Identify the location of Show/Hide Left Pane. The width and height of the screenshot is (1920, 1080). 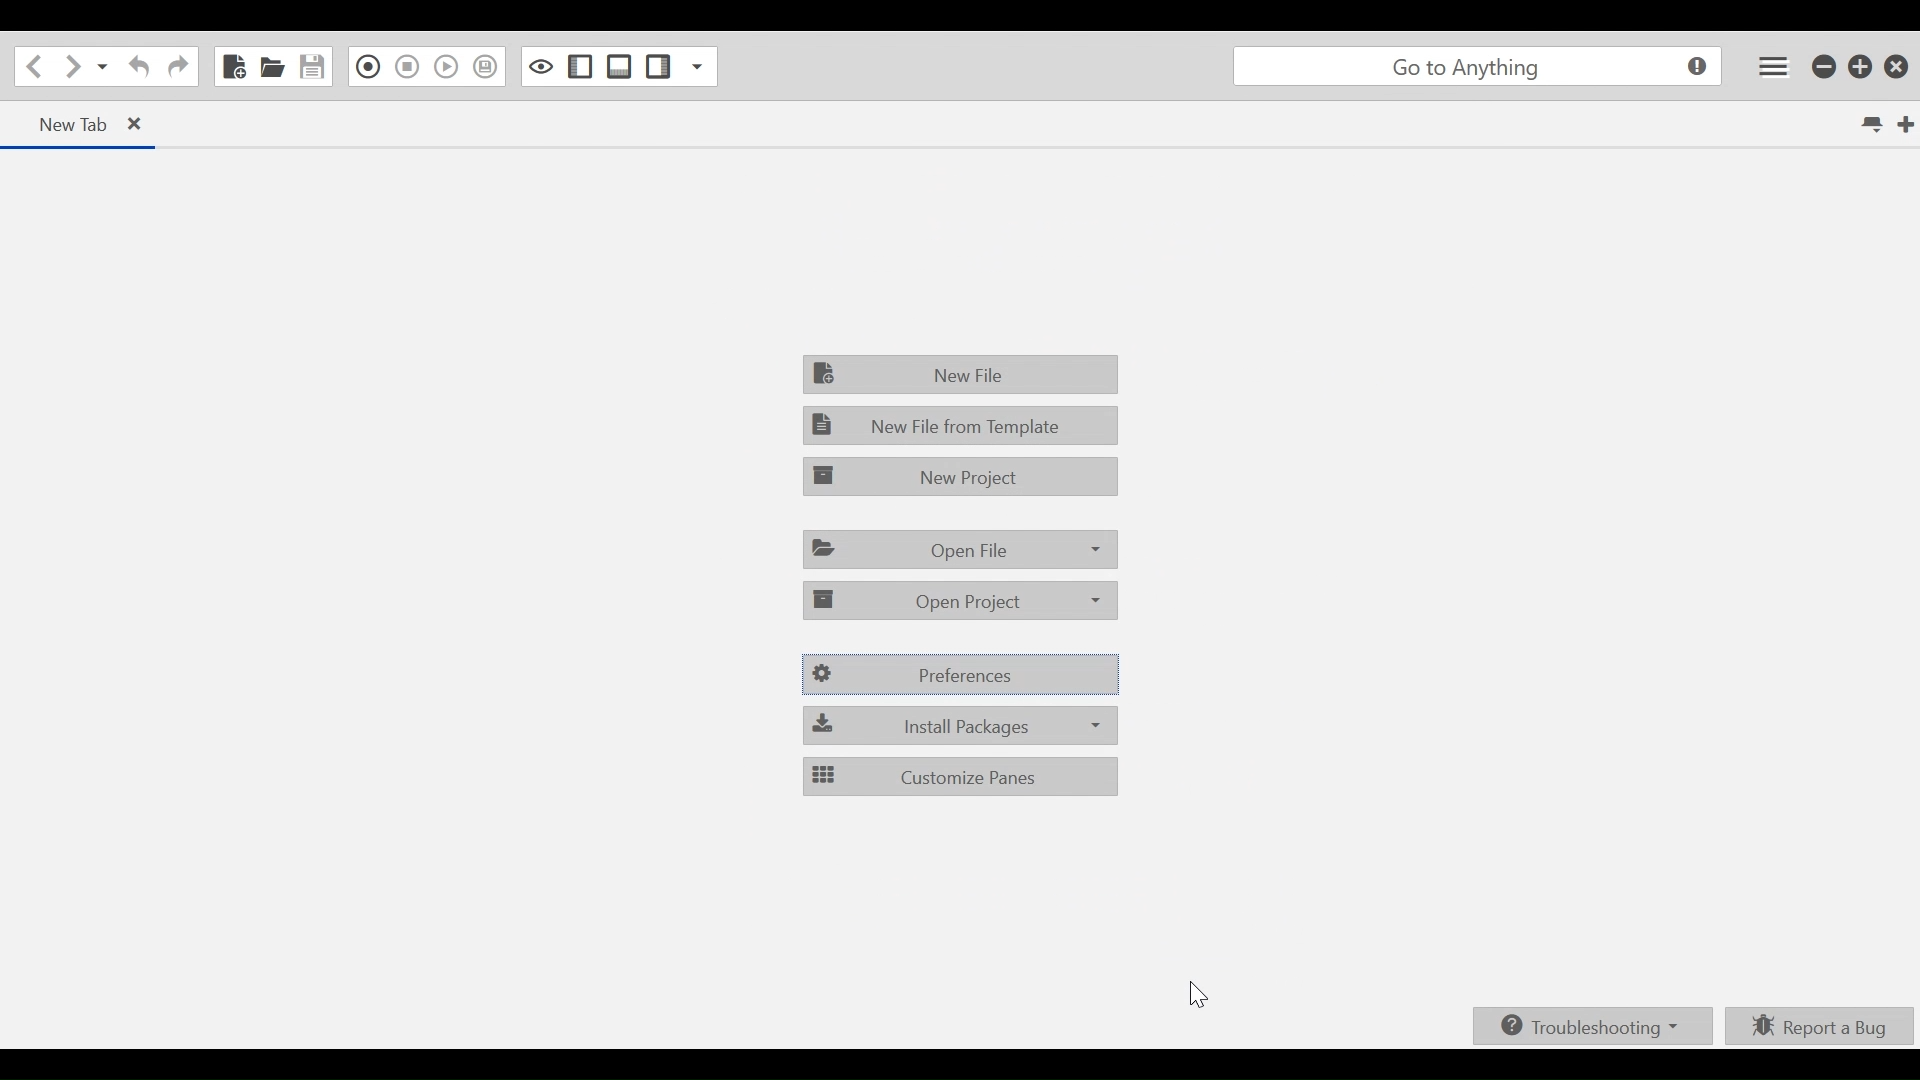
(659, 67).